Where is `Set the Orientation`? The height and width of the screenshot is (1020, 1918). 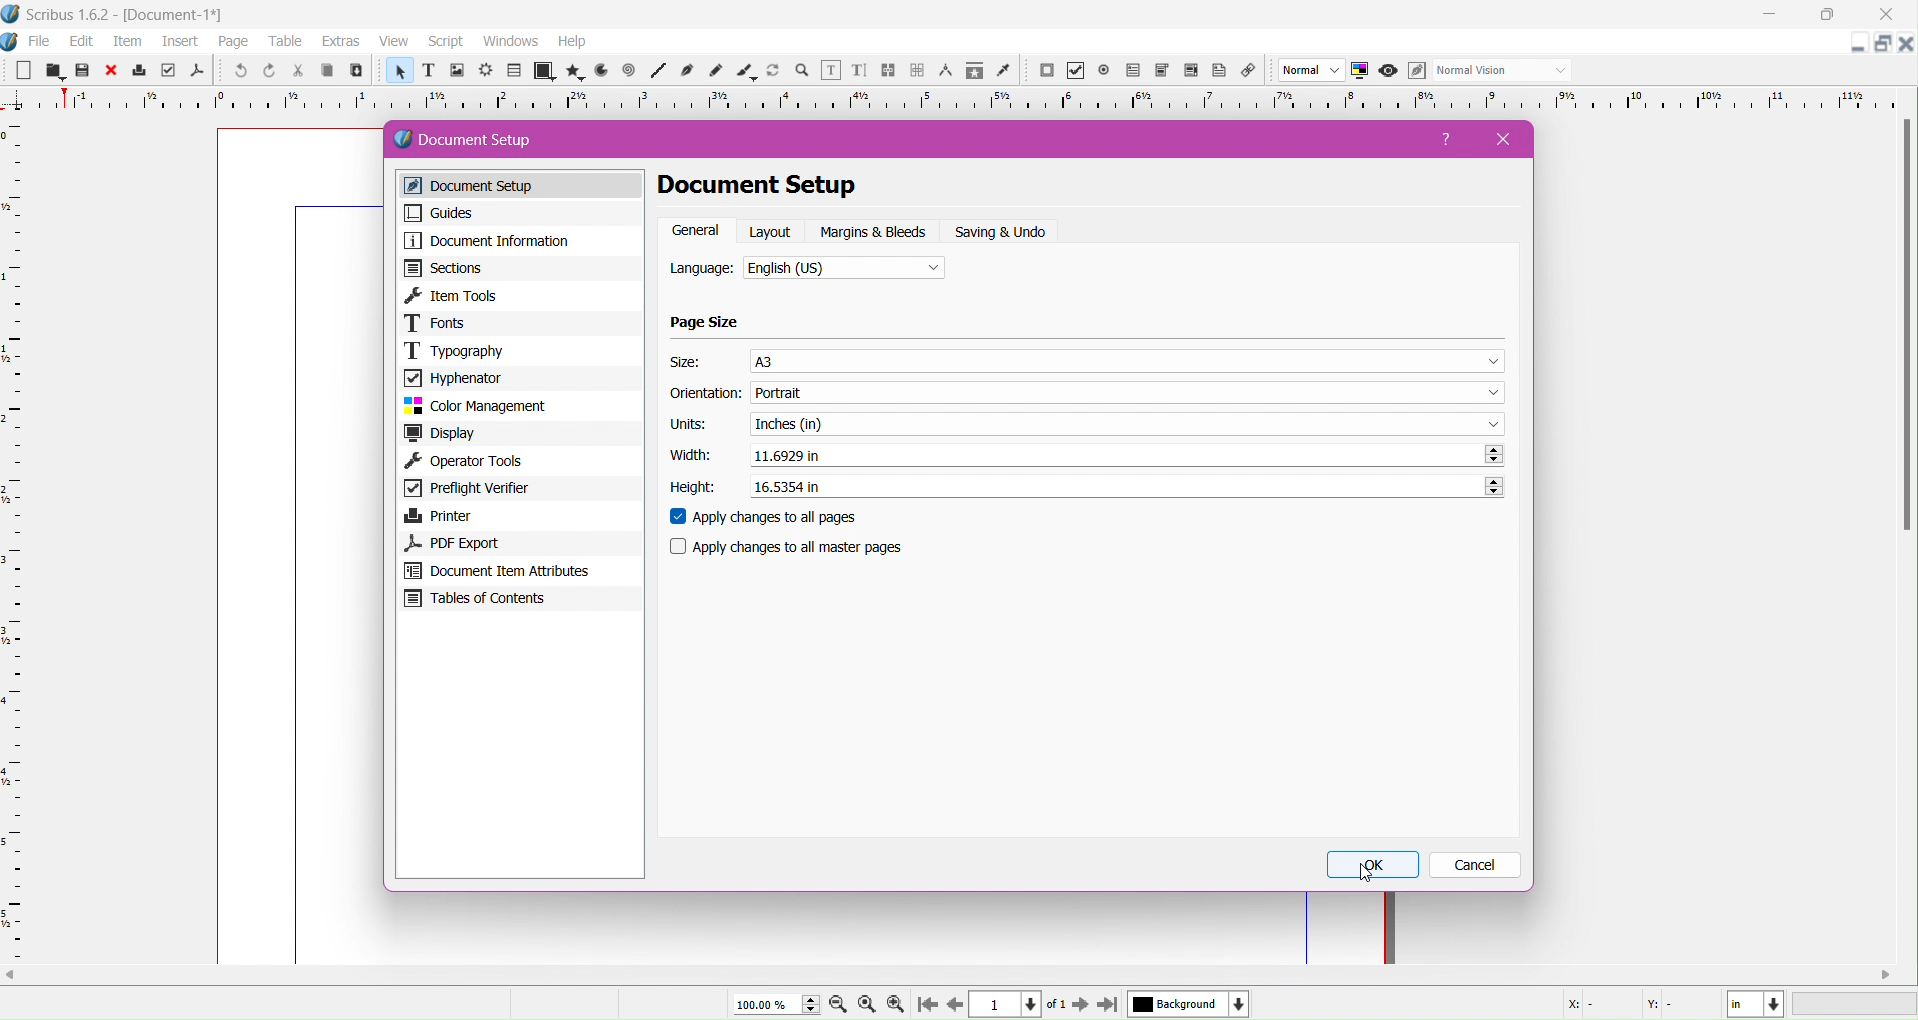 Set the Orientation is located at coordinates (1131, 393).